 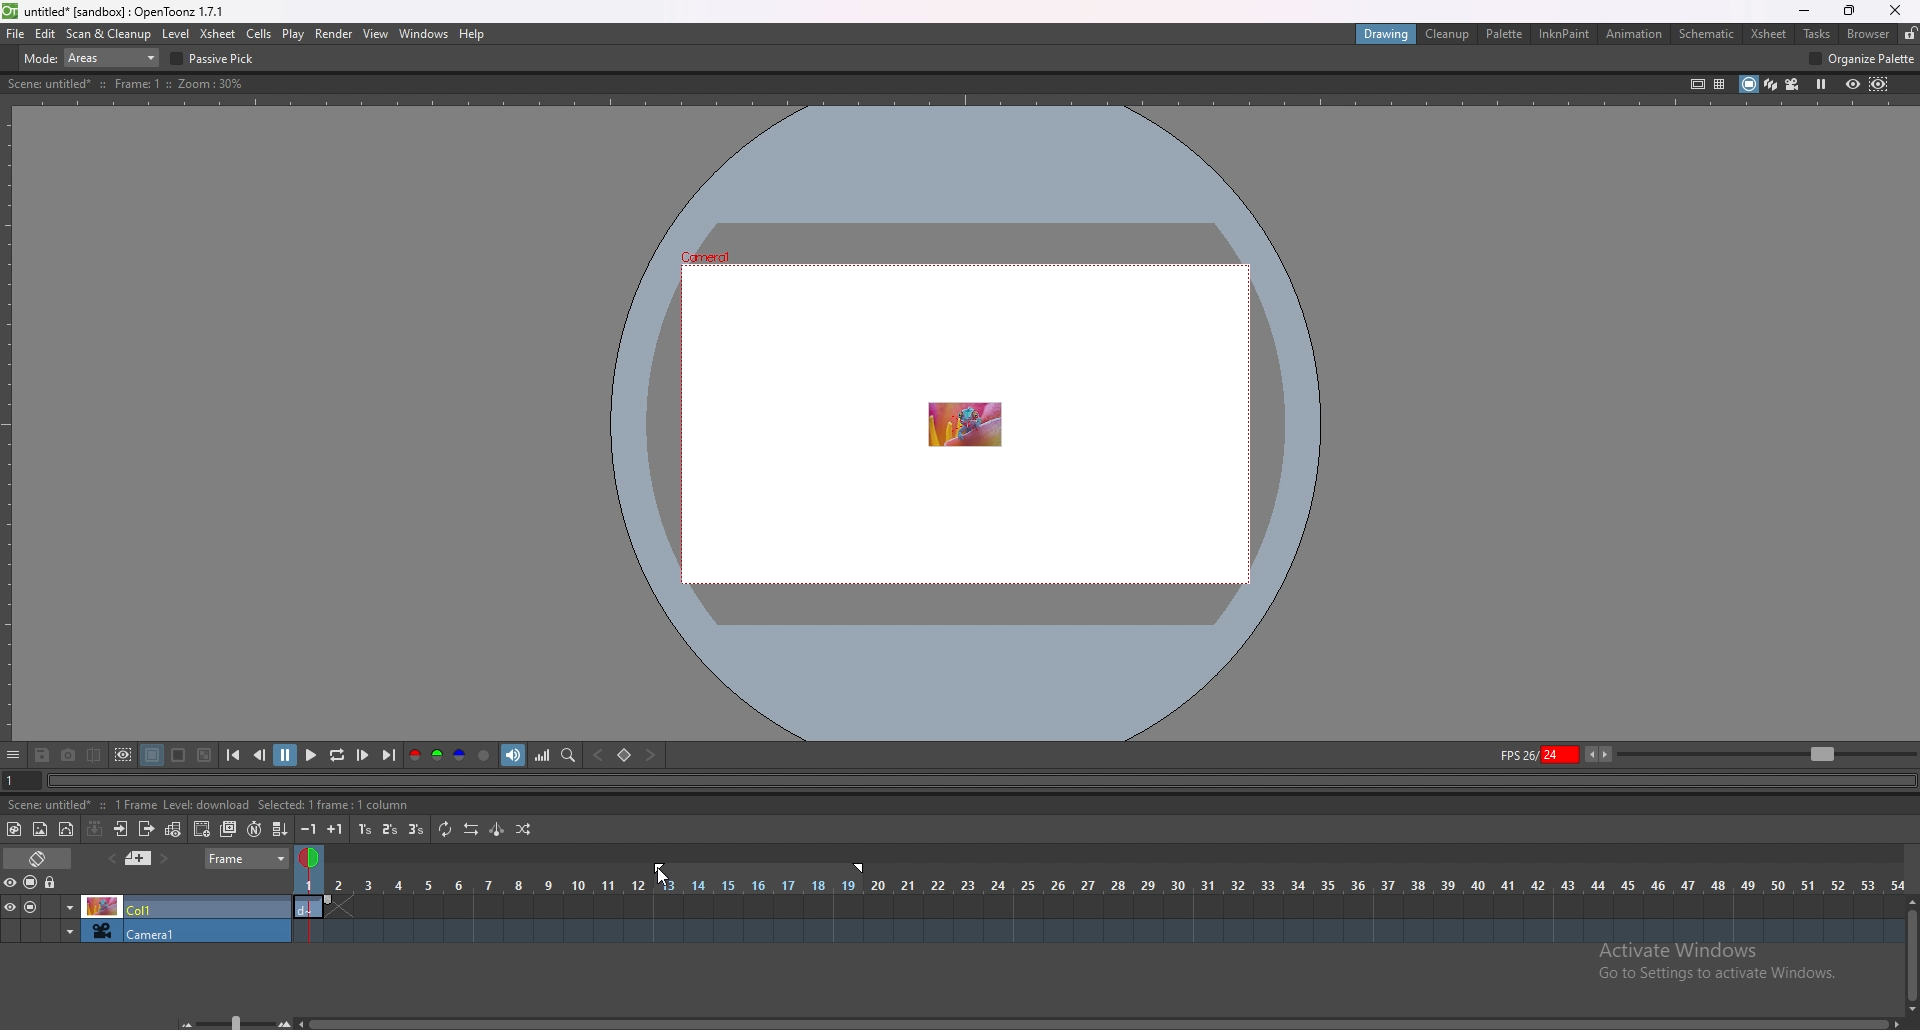 I want to click on play, so click(x=293, y=35).